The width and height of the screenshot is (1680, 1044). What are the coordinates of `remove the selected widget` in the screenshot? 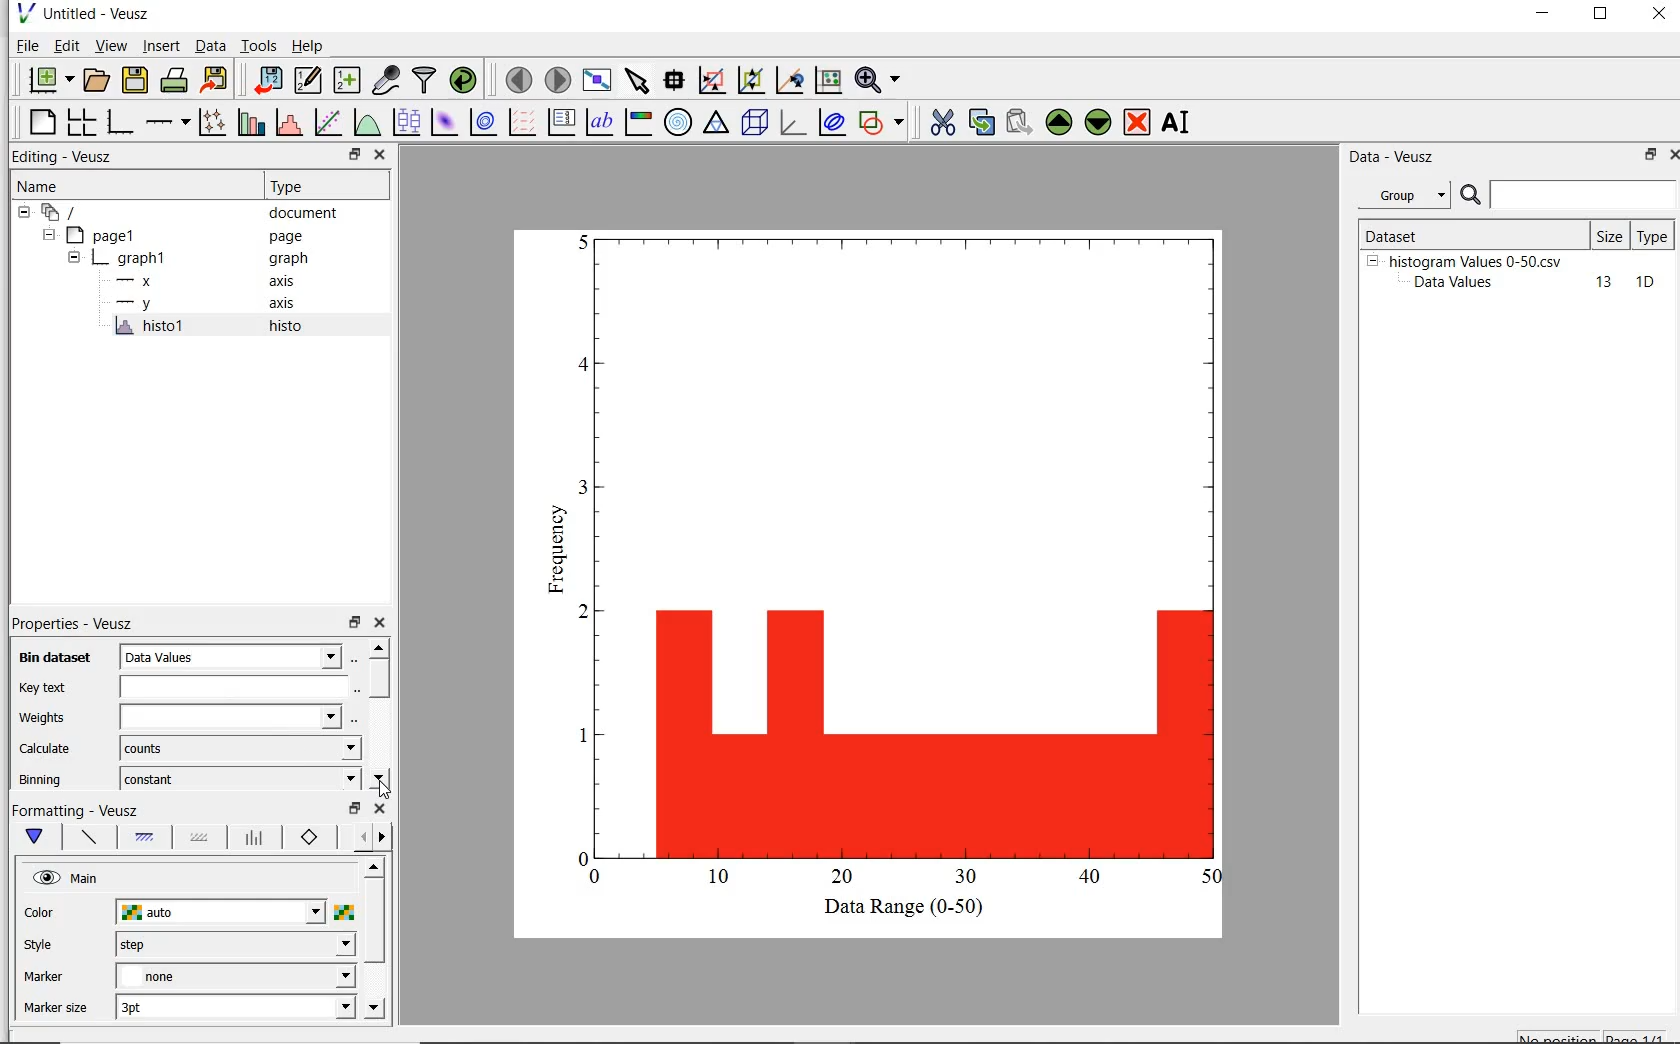 It's located at (1136, 124).